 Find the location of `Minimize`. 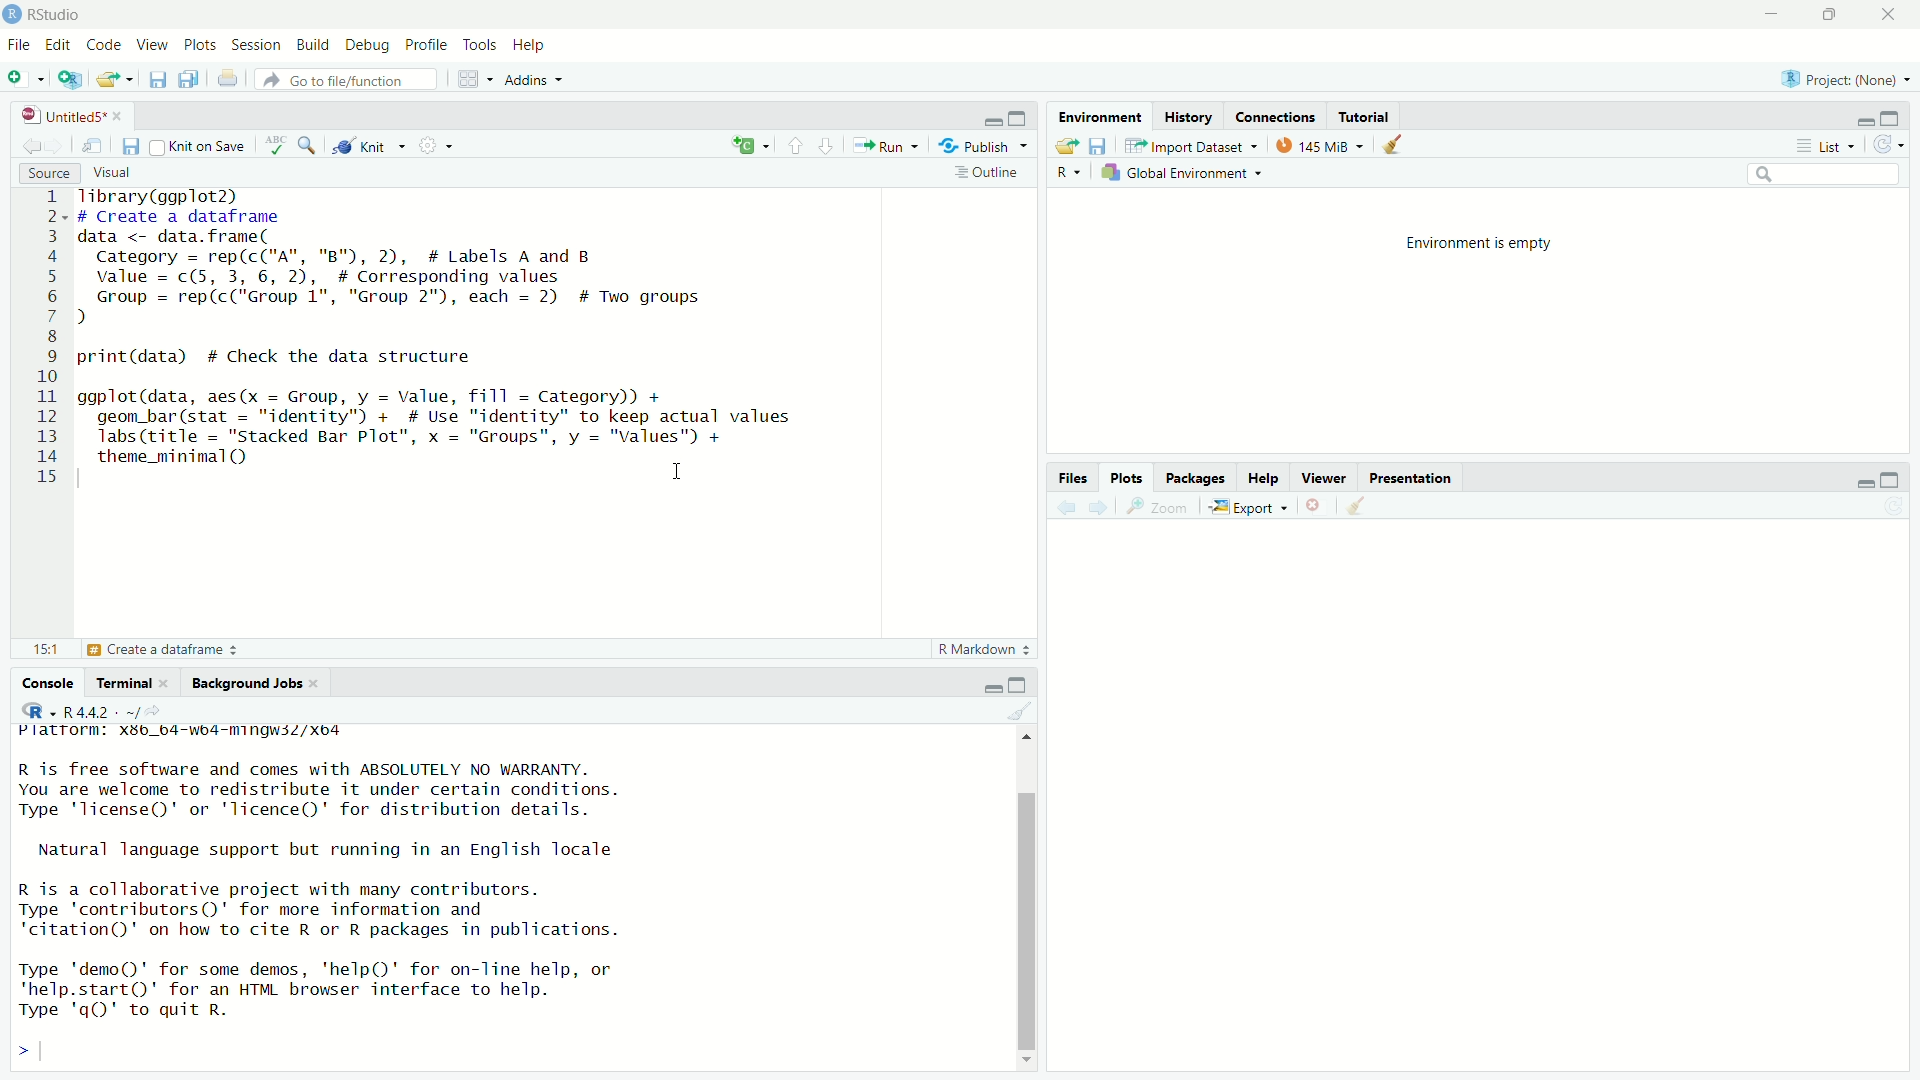

Minimize is located at coordinates (988, 689).